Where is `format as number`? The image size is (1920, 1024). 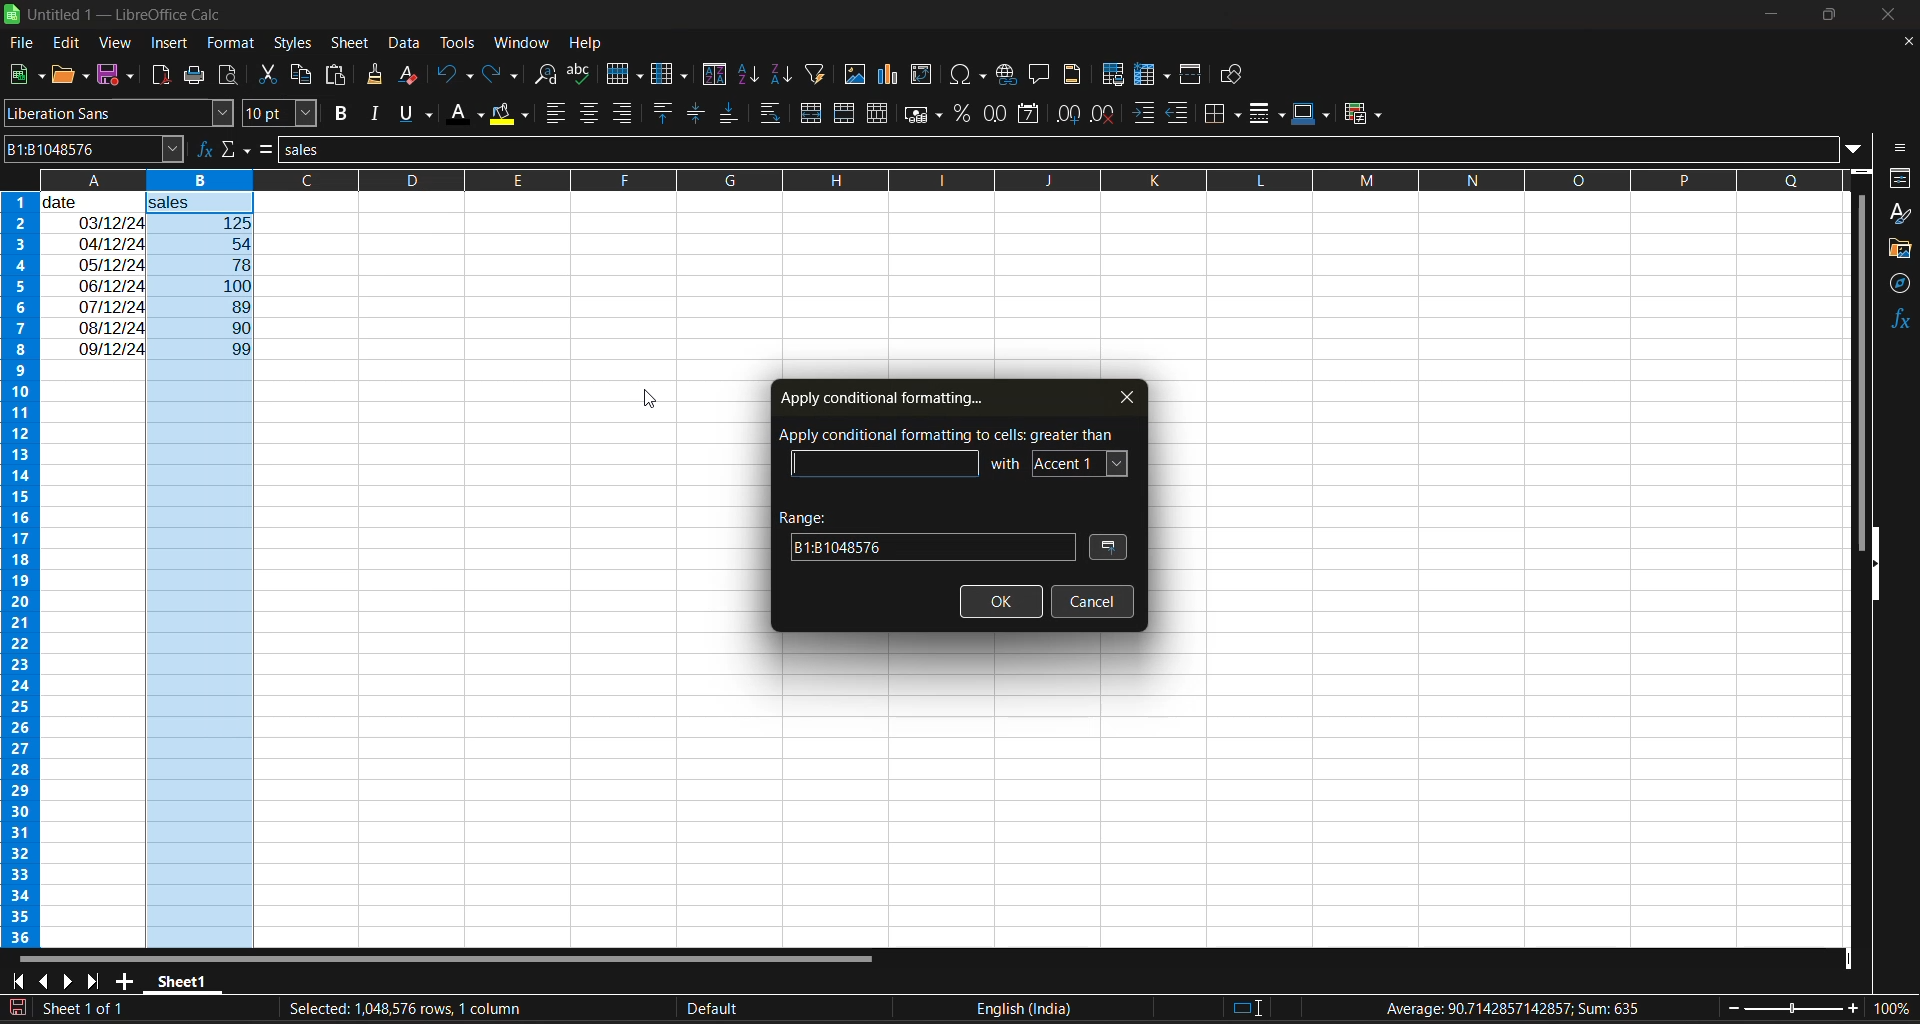
format as number is located at coordinates (996, 116).